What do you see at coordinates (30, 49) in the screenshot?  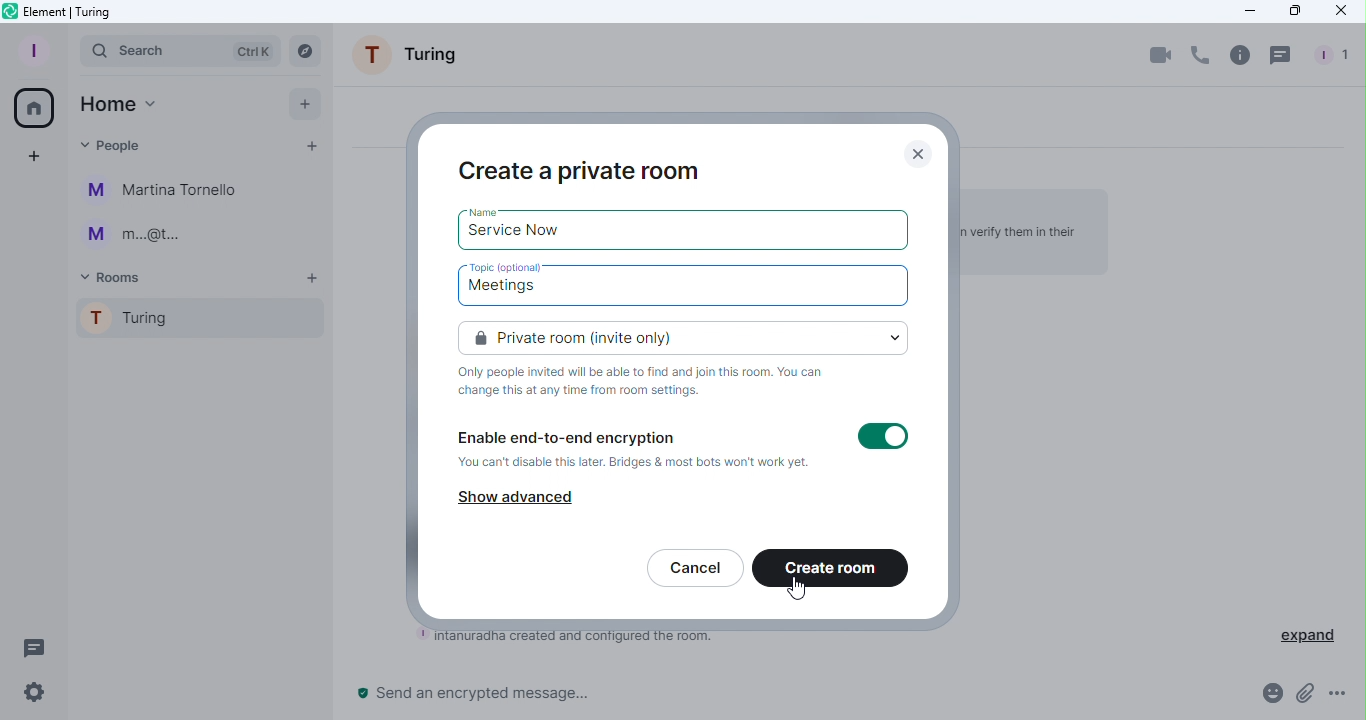 I see `Profile` at bounding box center [30, 49].